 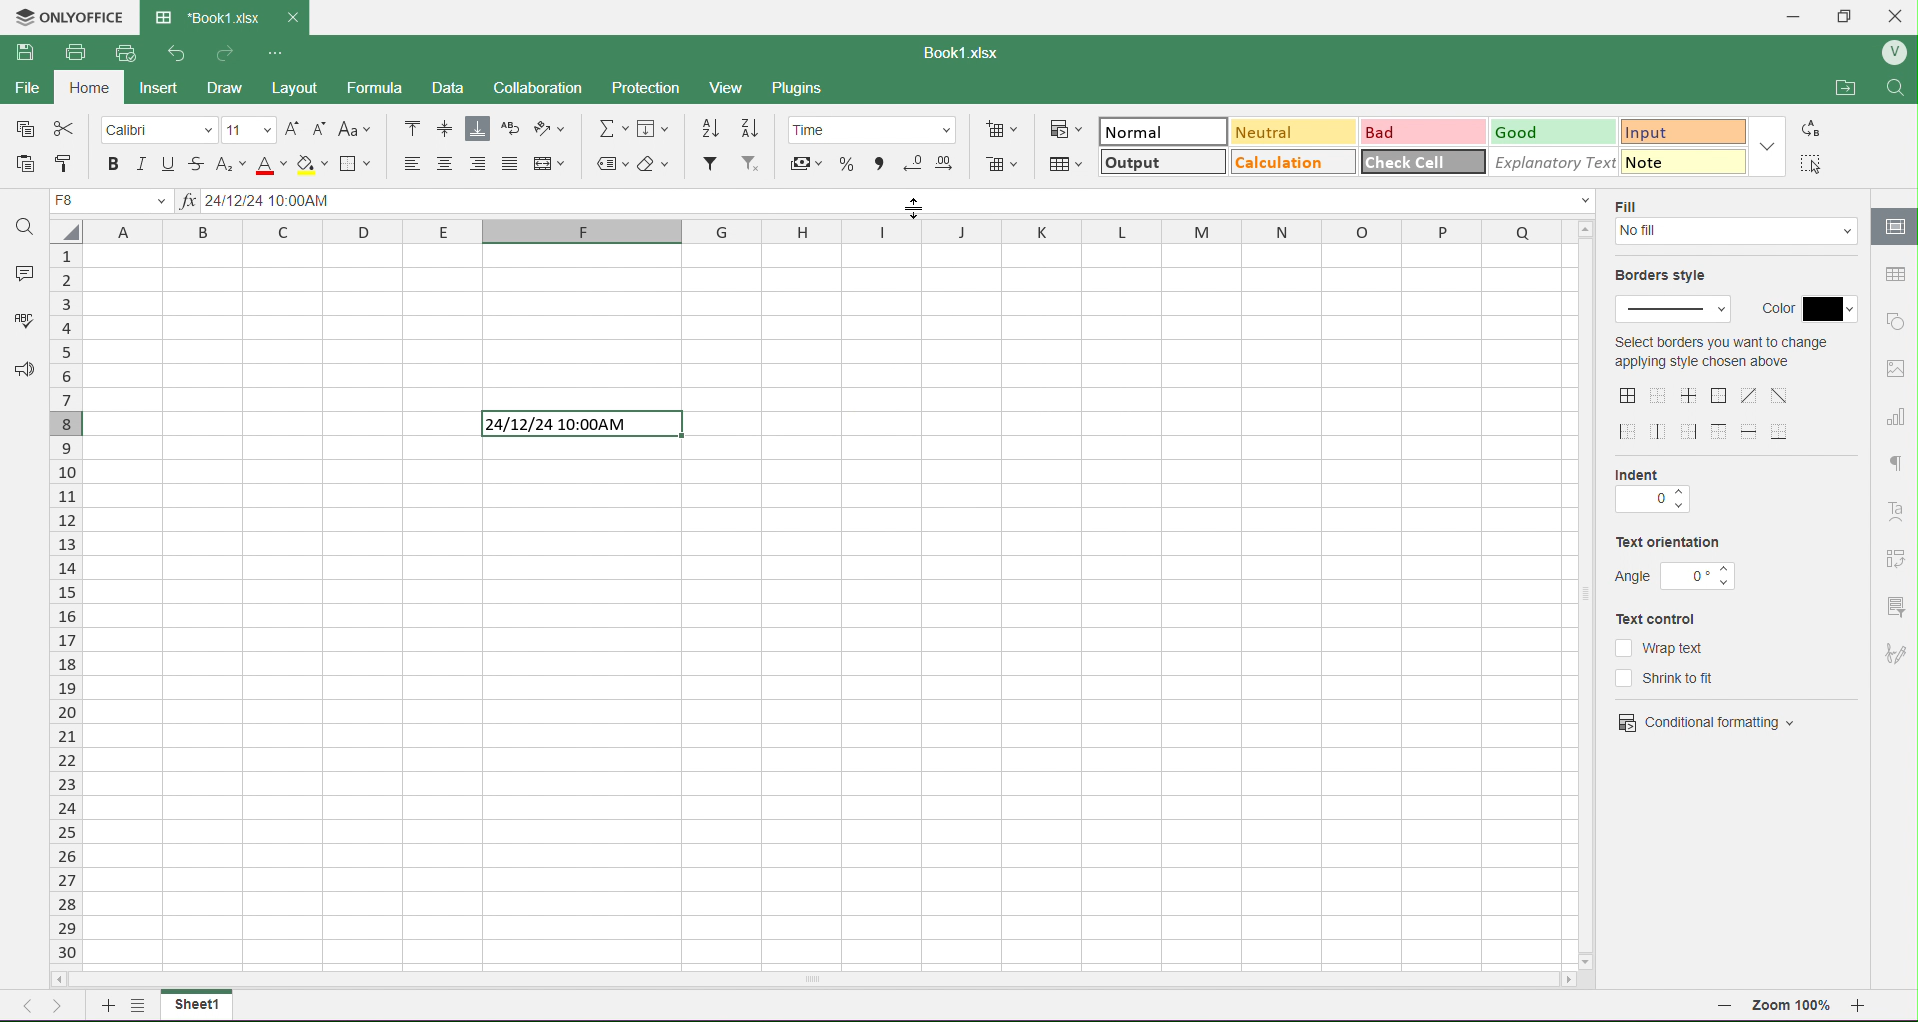 I want to click on Redo, so click(x=227, y=52).